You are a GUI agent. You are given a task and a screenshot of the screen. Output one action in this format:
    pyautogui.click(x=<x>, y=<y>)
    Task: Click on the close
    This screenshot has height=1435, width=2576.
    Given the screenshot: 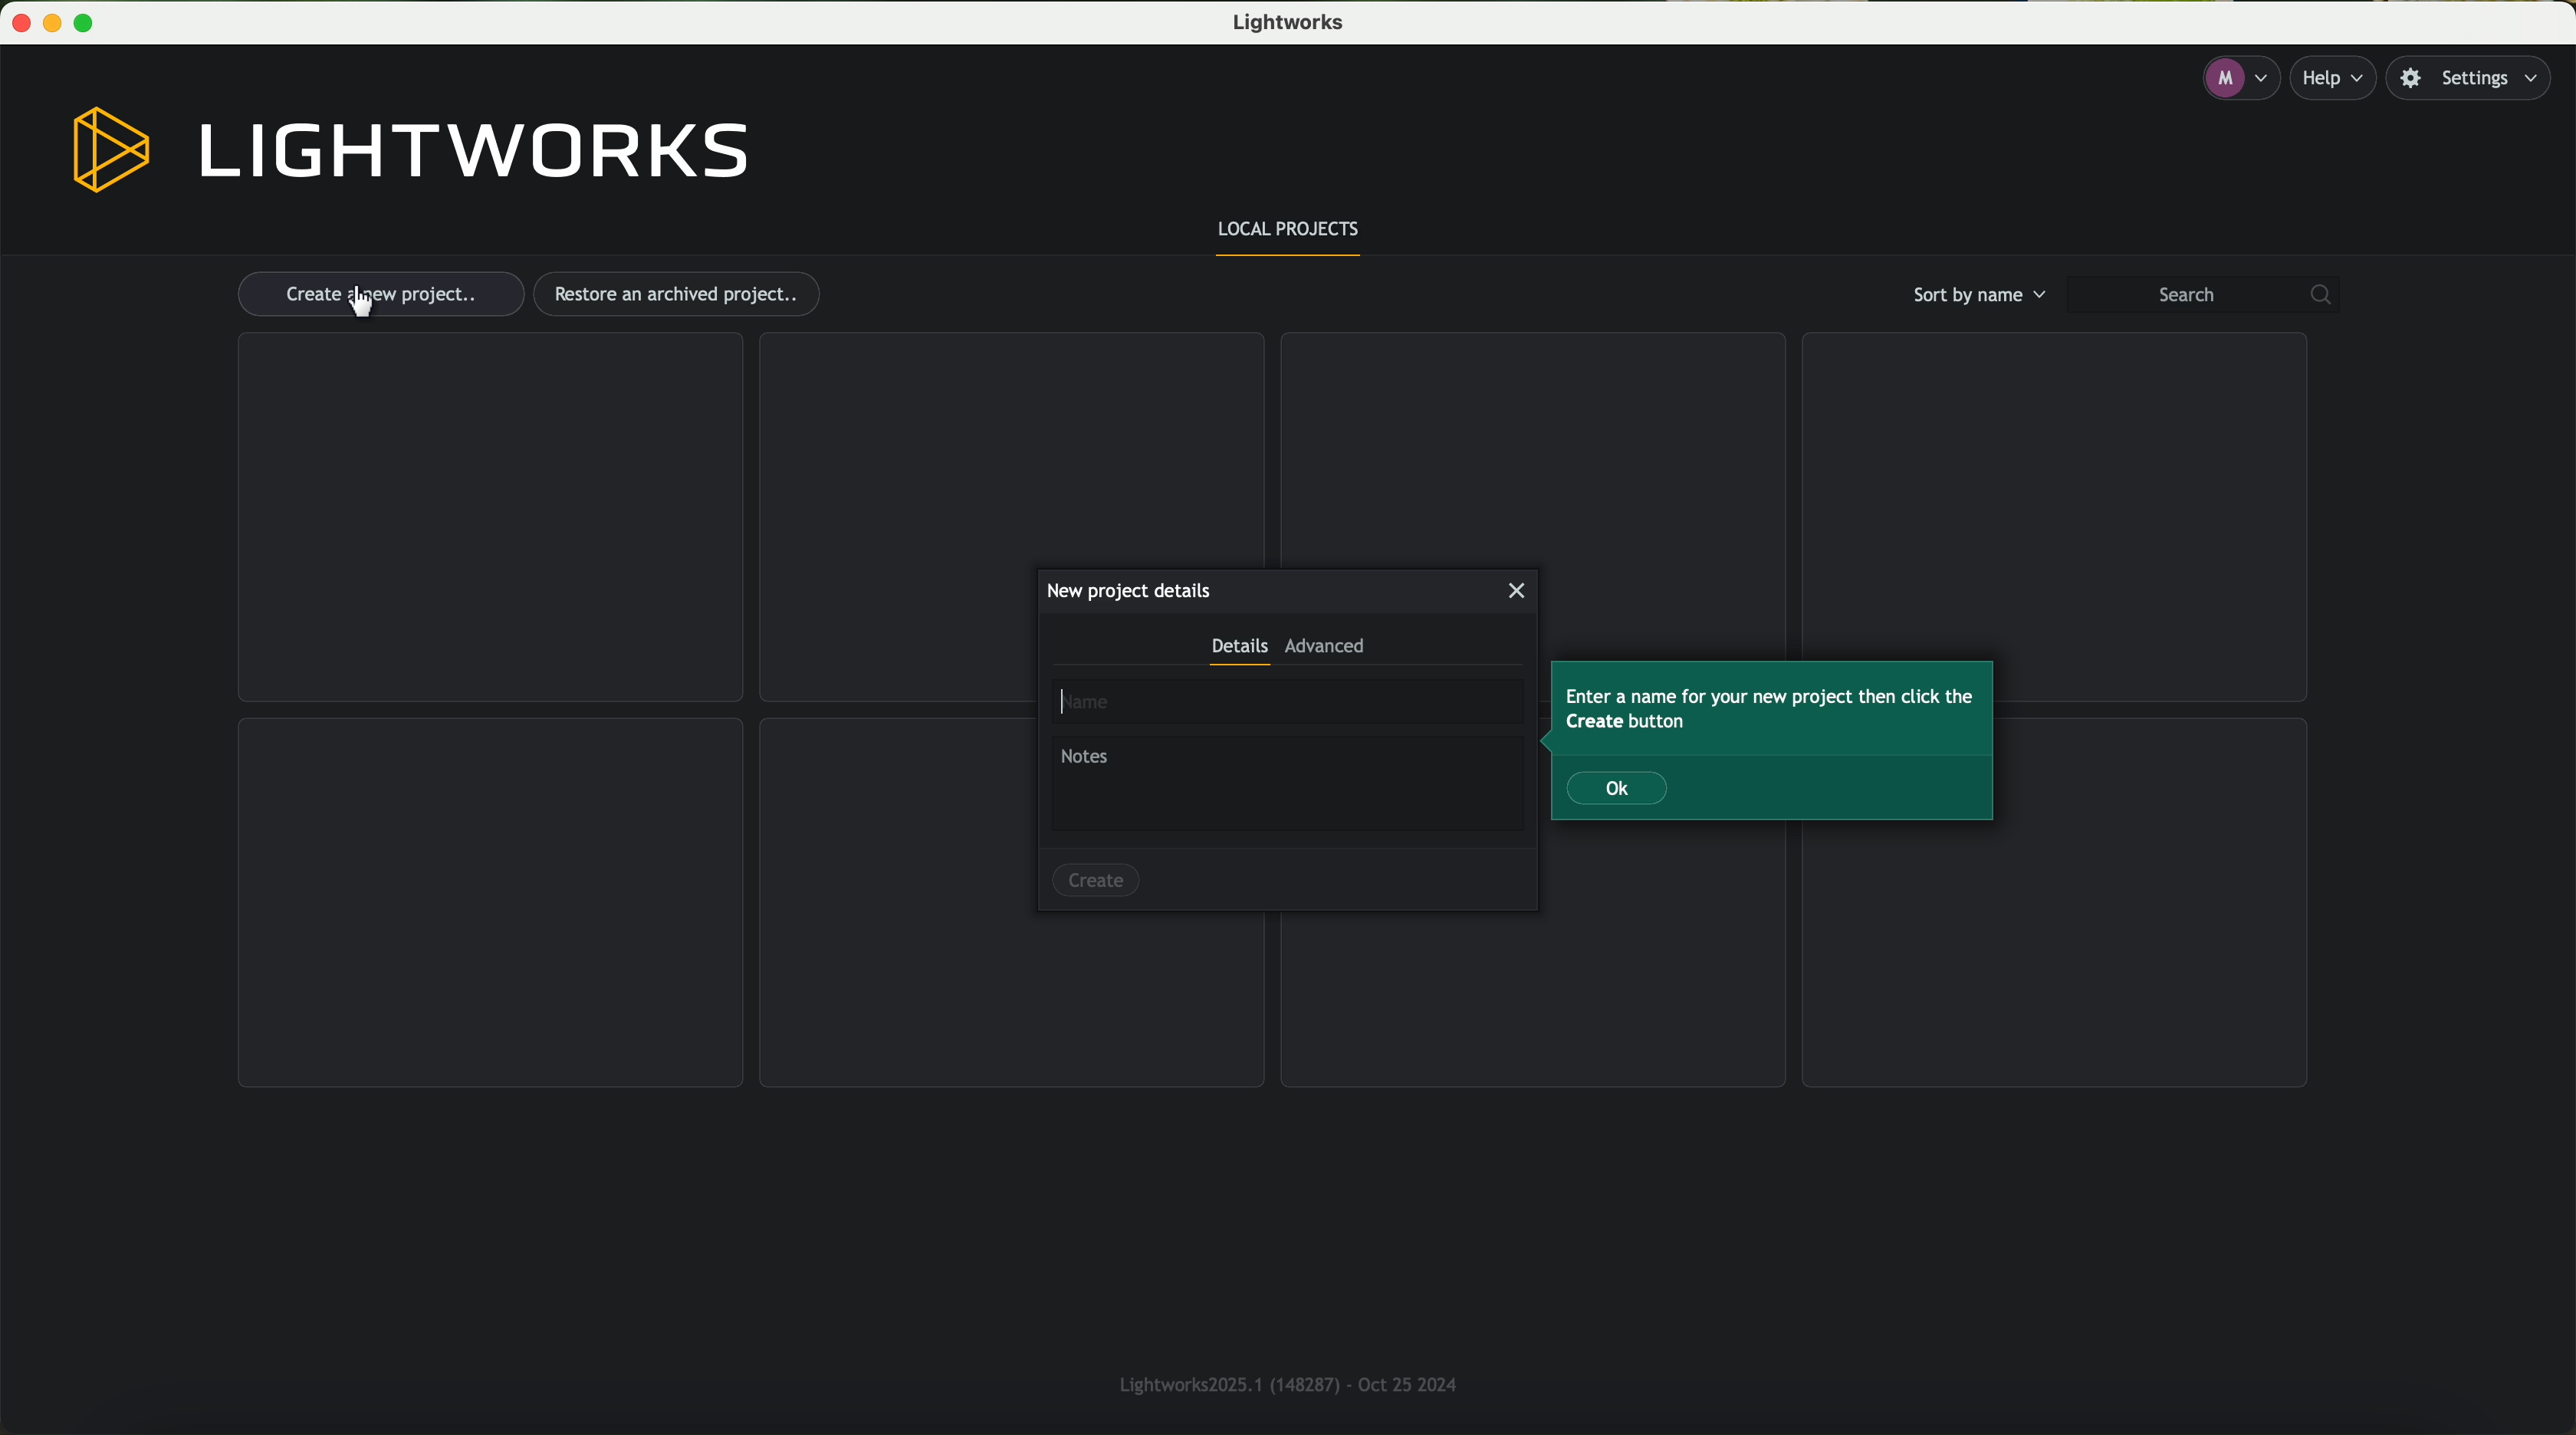 What is the action you would take?
    pyautogui.click(x=1519, y=591)
    